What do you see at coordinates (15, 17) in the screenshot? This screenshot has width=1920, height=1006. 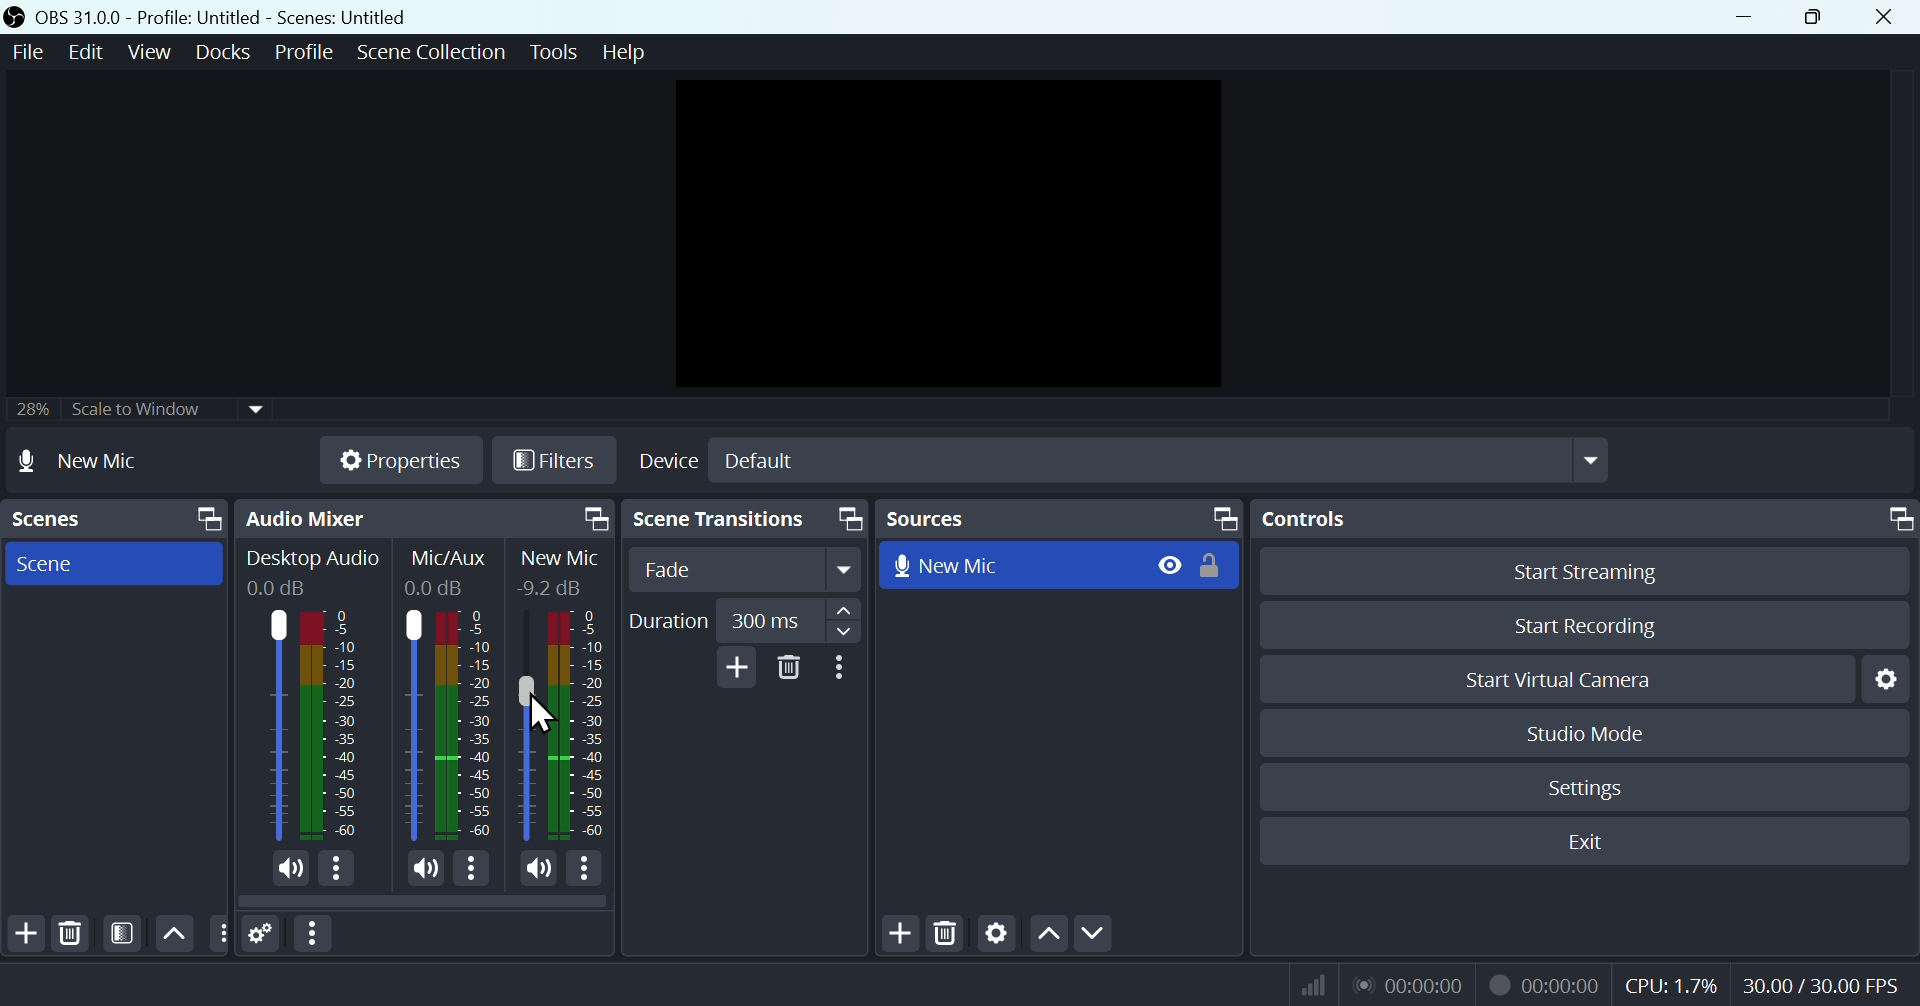 I see `OBS Studio Desktop Icon` at bounding box center [15, 17].